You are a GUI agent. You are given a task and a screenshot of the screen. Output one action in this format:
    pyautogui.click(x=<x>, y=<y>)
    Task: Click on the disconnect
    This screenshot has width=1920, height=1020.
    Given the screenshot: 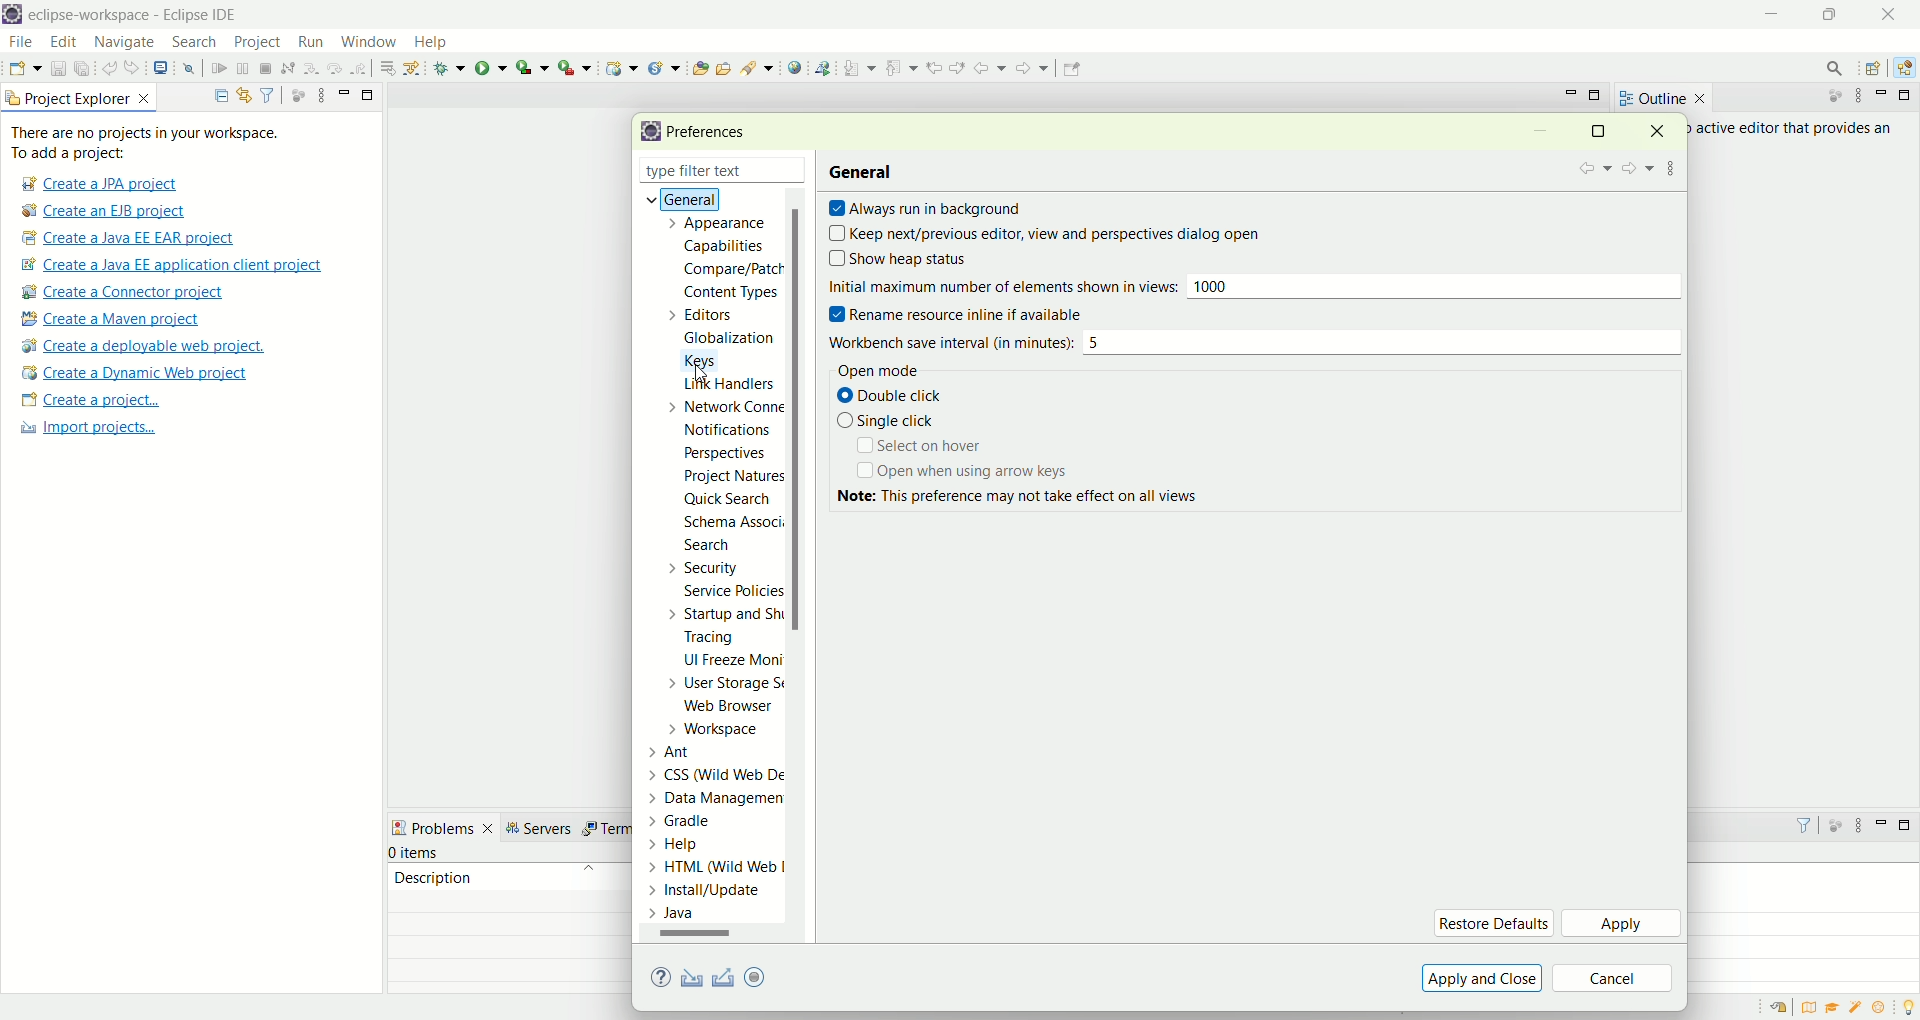 What is the action you would take?
    pyautogui.click(x=286, y=69)
    